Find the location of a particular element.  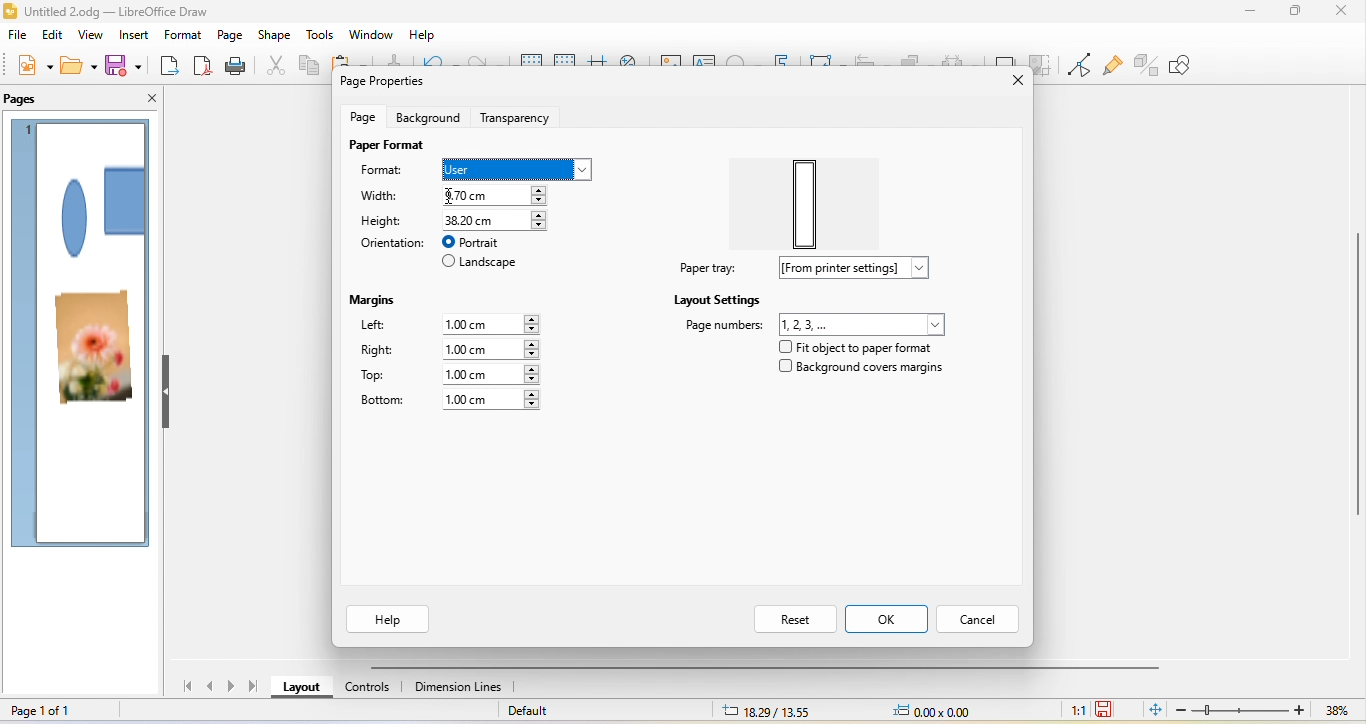

fontwork text is located at coordinates (788, 61).